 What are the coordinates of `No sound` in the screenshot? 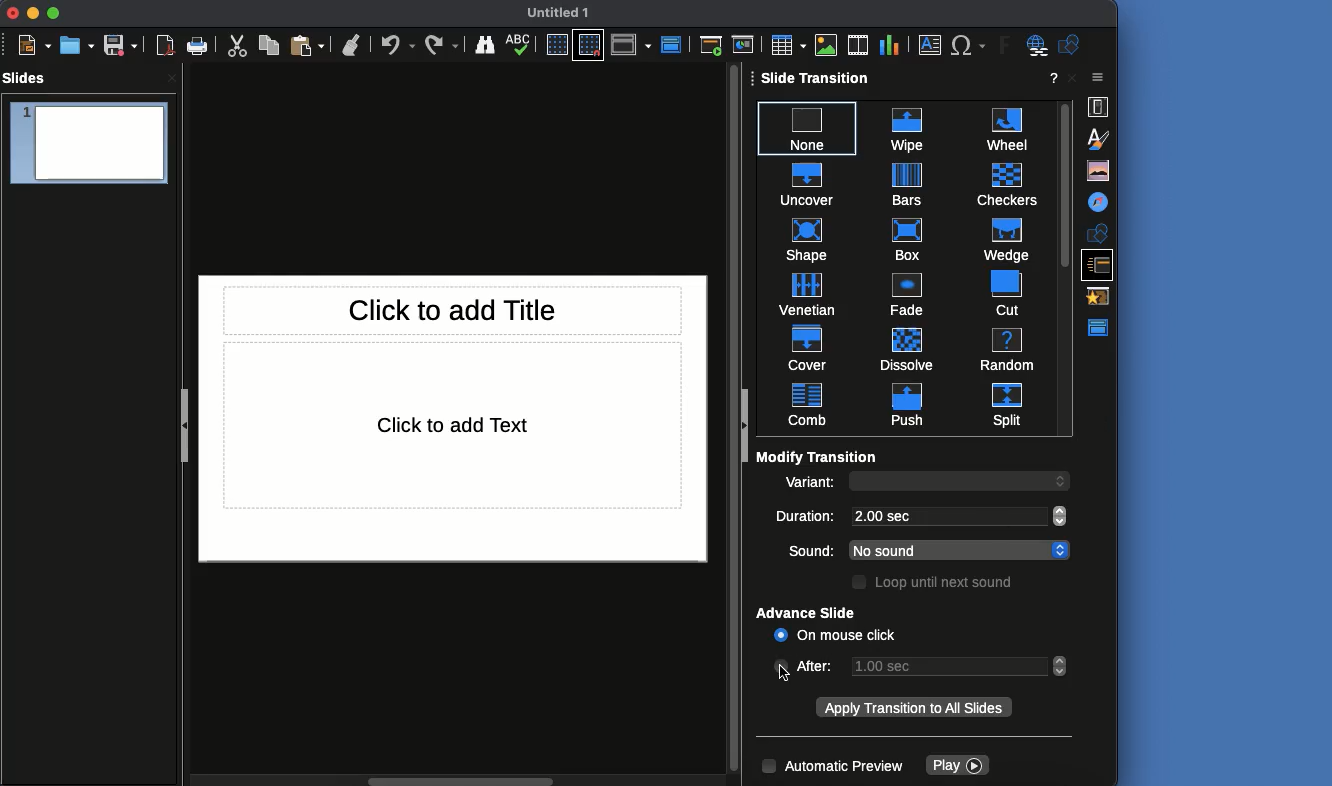 It's located at (944, 550).